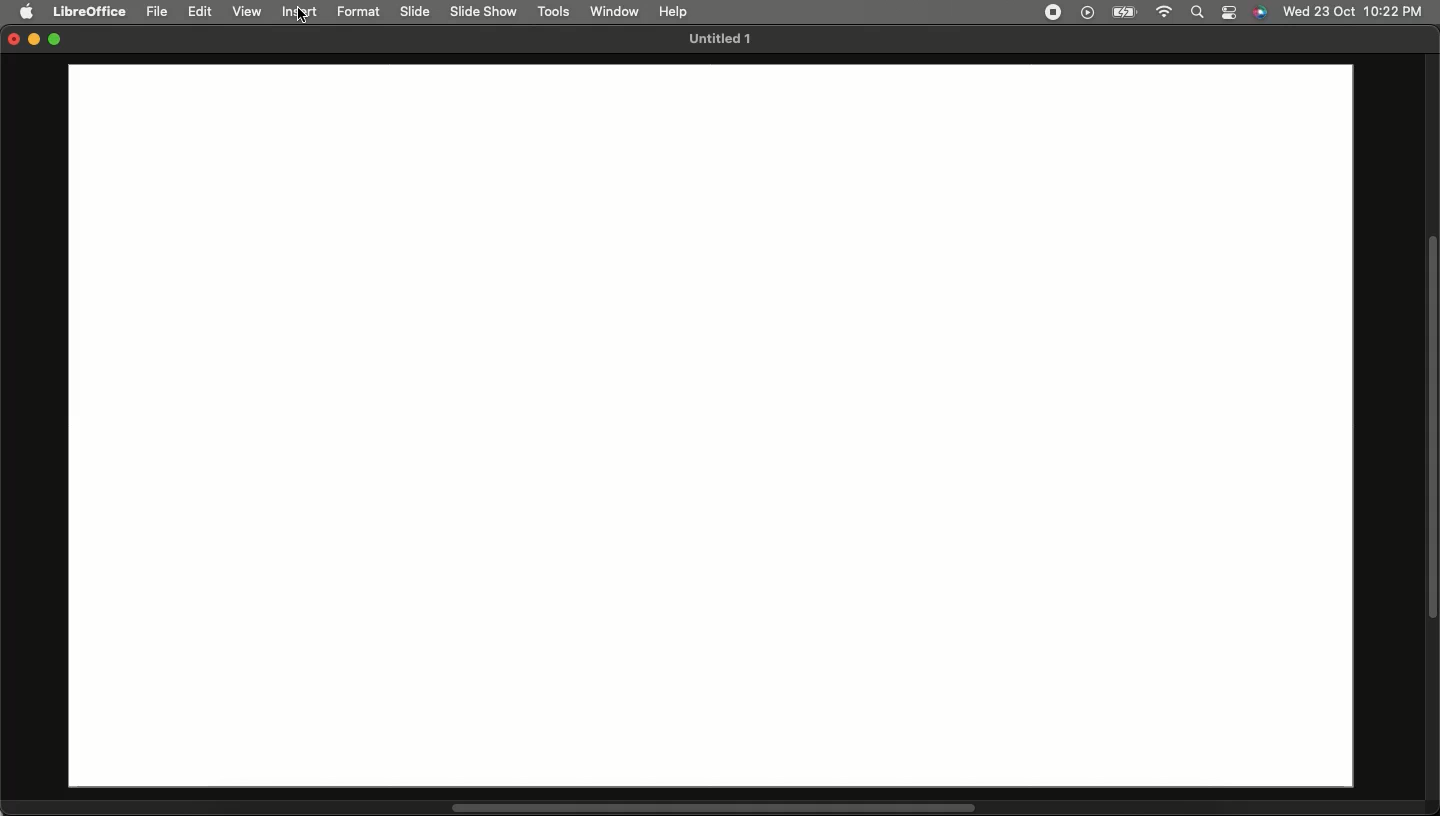  I want to click on Internet, so click(1163, 13).